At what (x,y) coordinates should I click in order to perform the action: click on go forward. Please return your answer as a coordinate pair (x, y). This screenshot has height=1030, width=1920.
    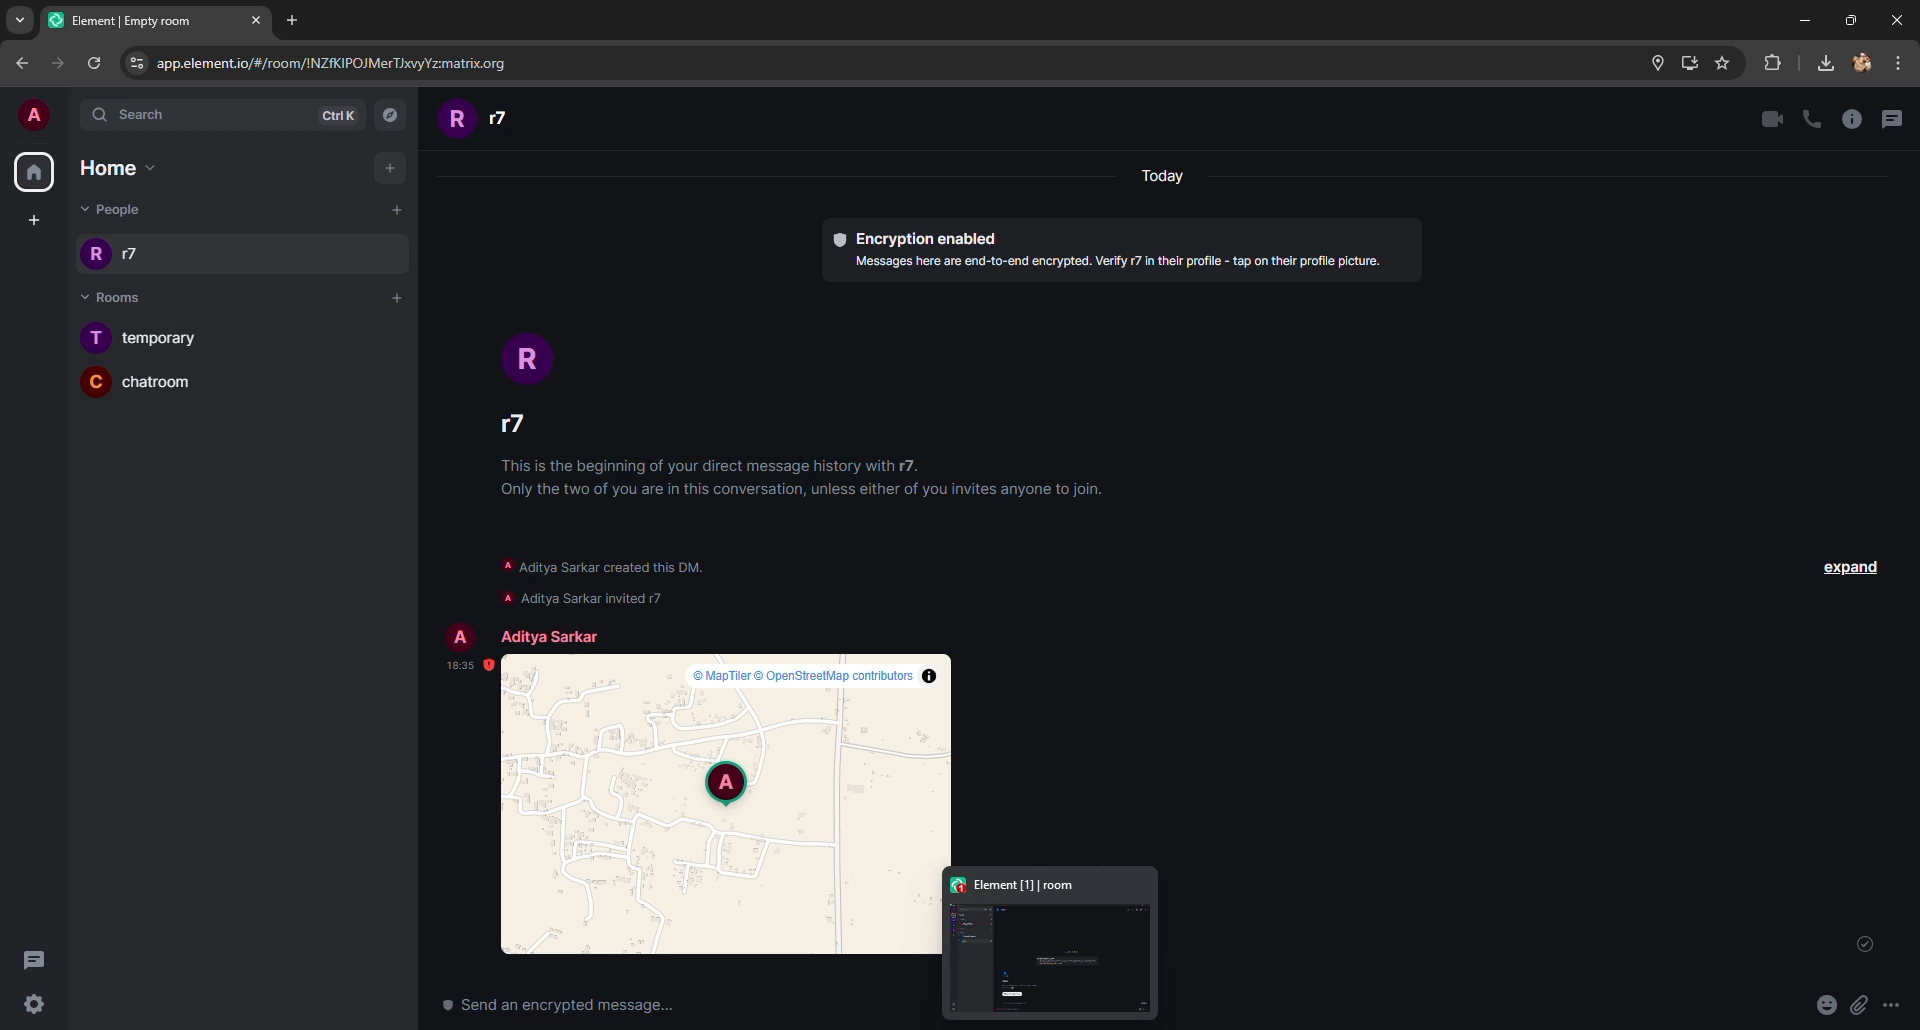
    Looking at the image, I should click on (57, 63).